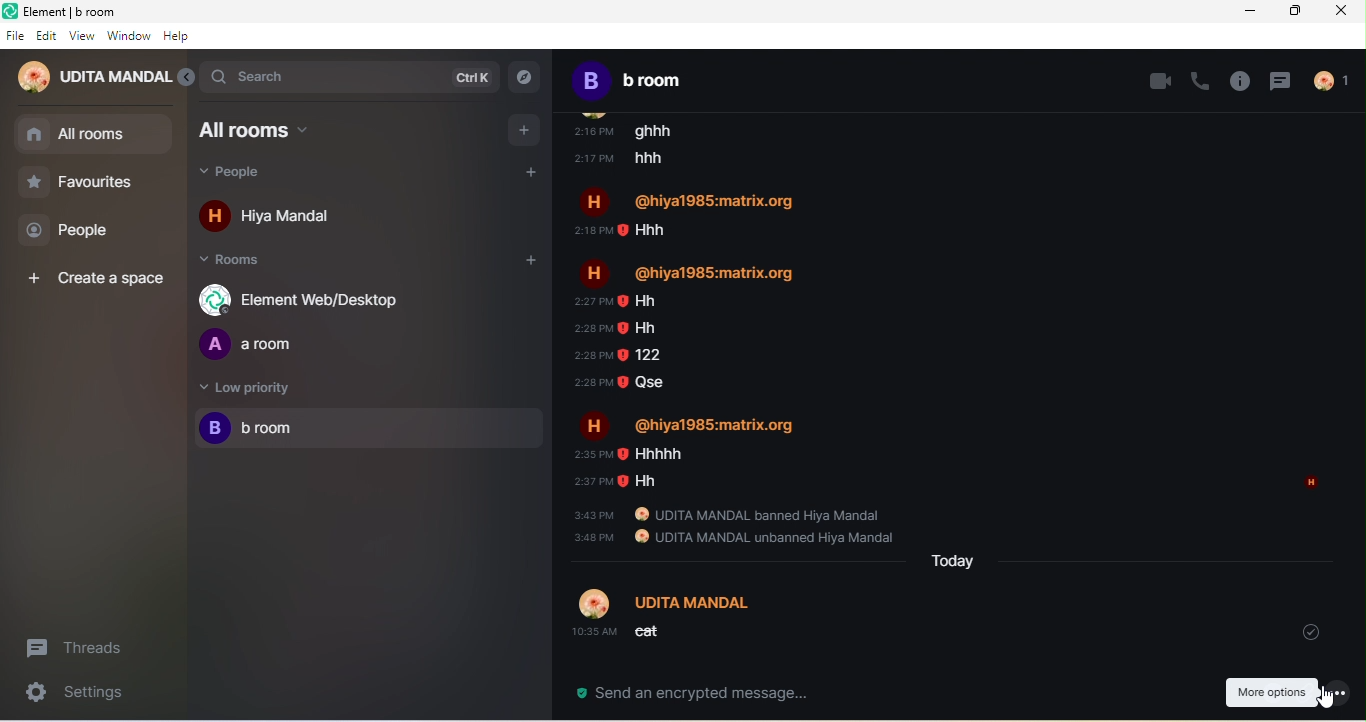 This screenshot has width=1366, height=722. Describe the element at coordinates (519, 264) in the screenshot. I see `add room` at that location.